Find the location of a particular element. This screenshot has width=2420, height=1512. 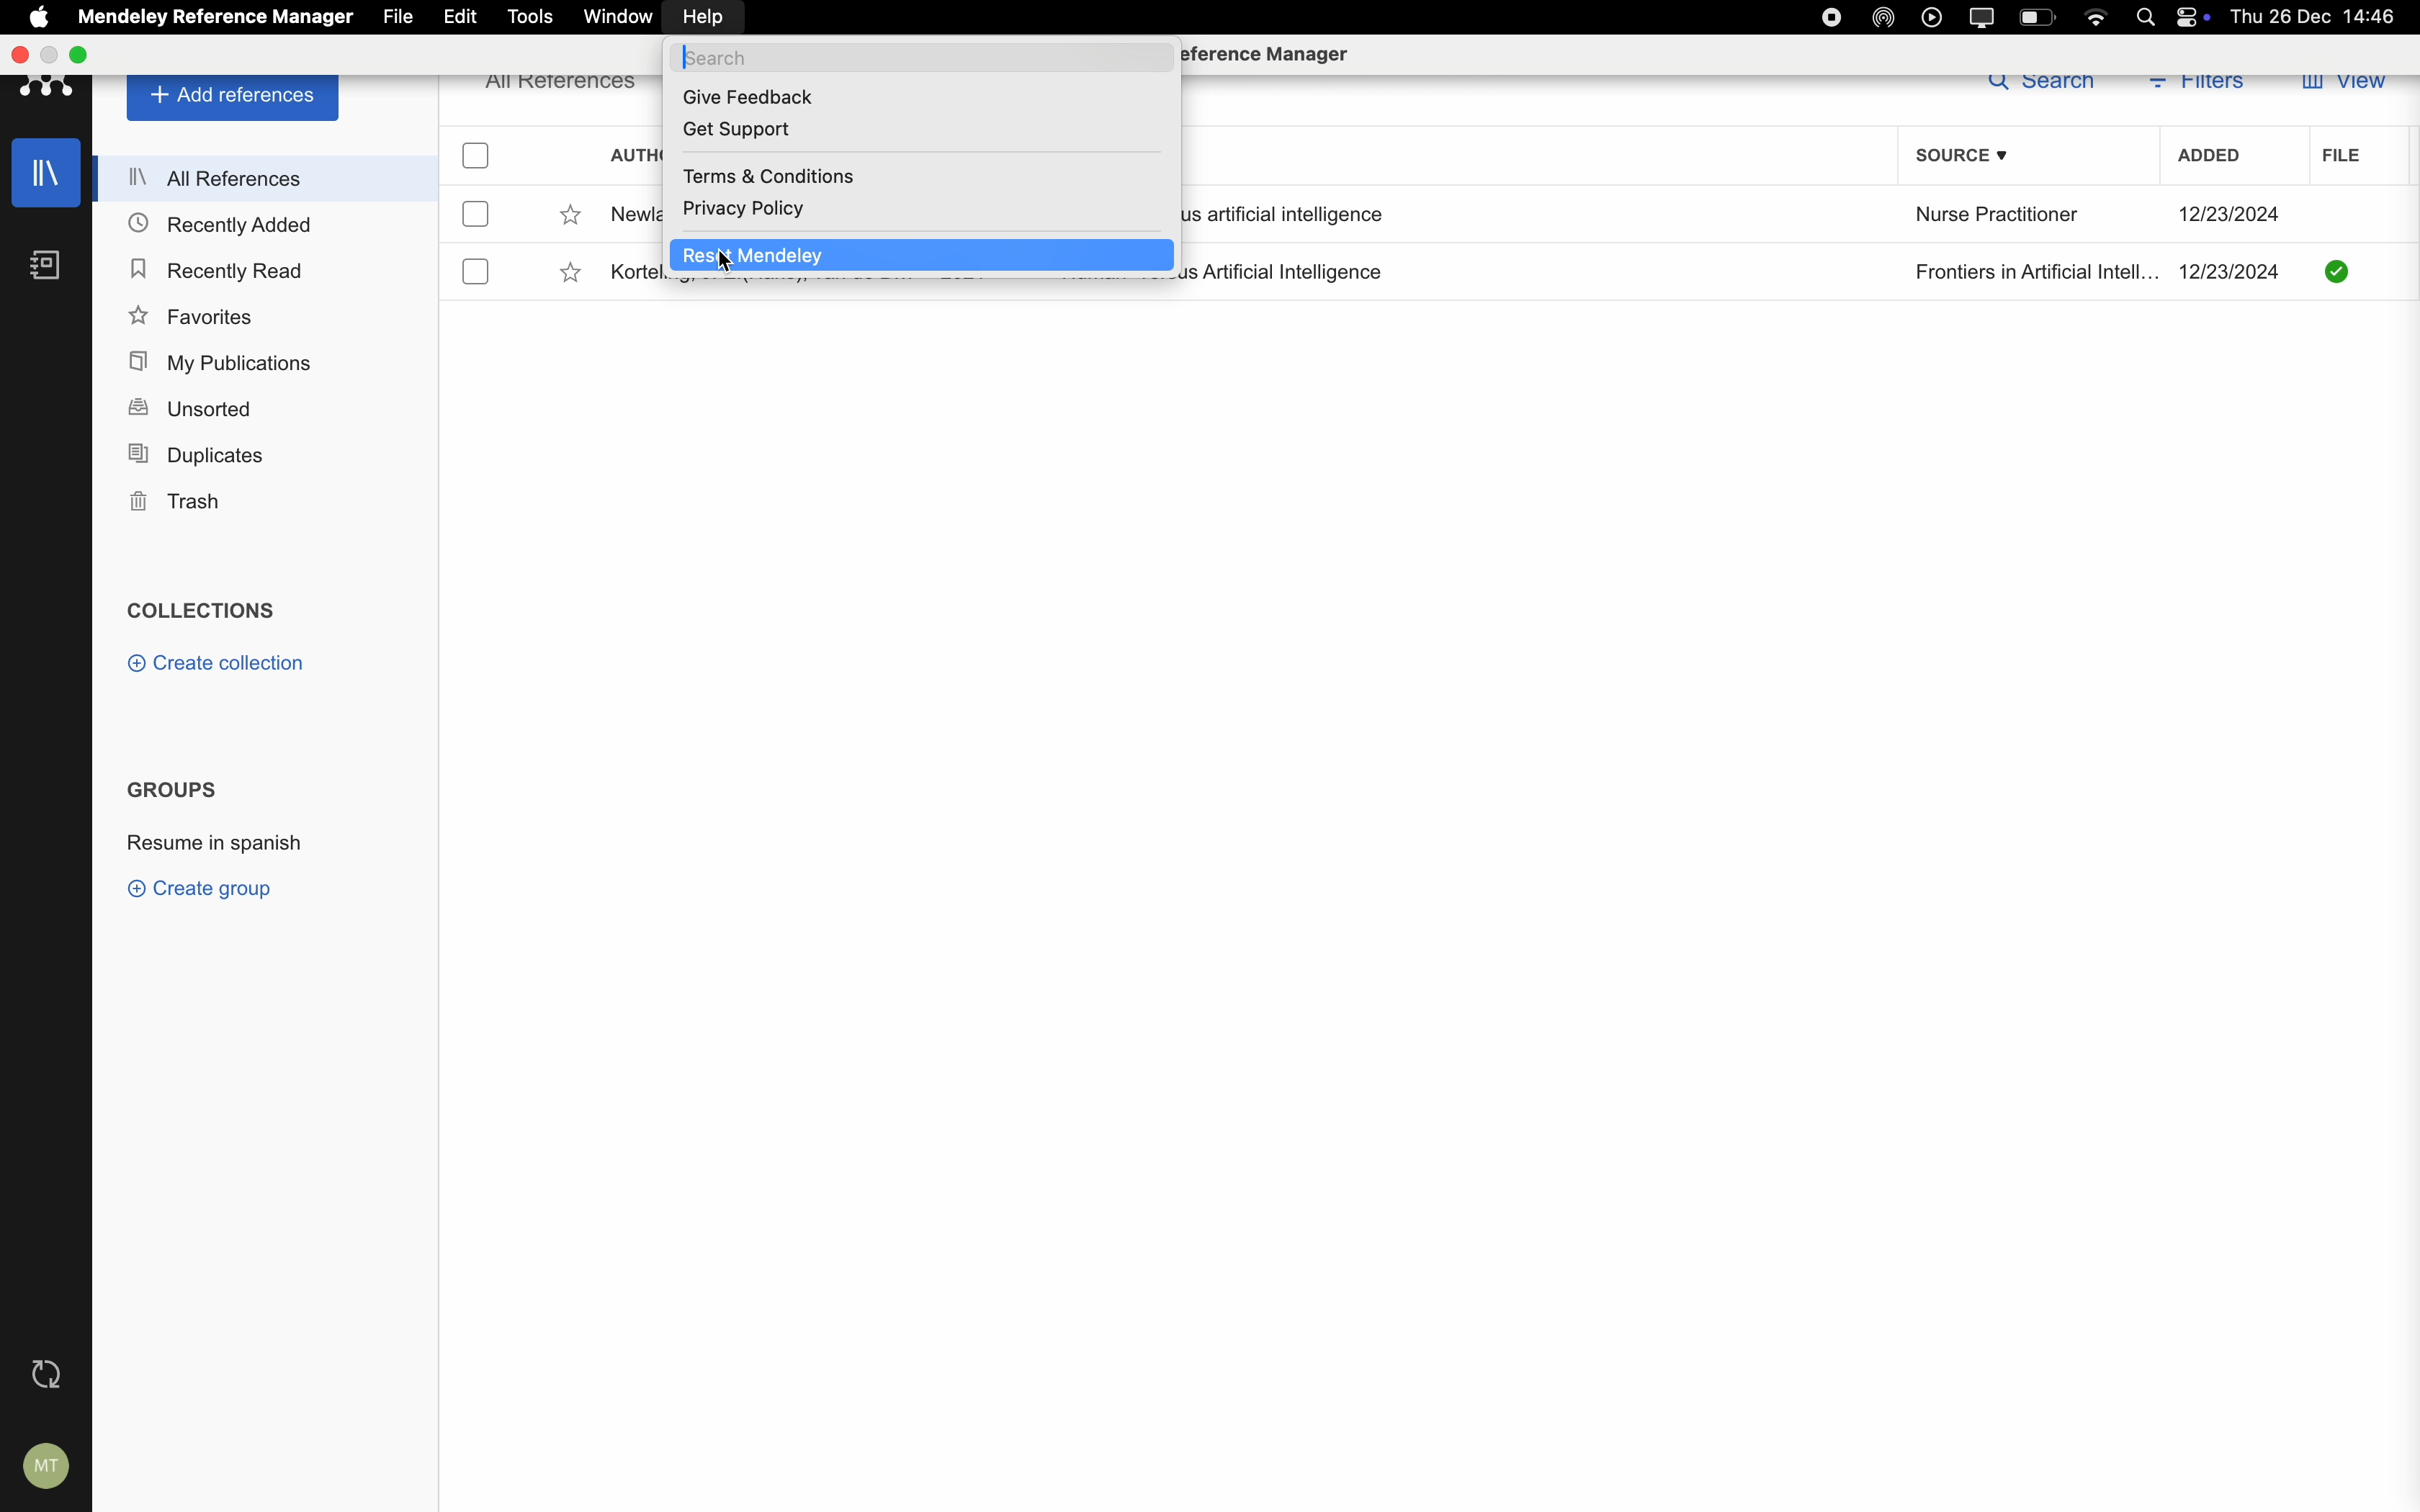

favorites is located at coordinates (197, 314).